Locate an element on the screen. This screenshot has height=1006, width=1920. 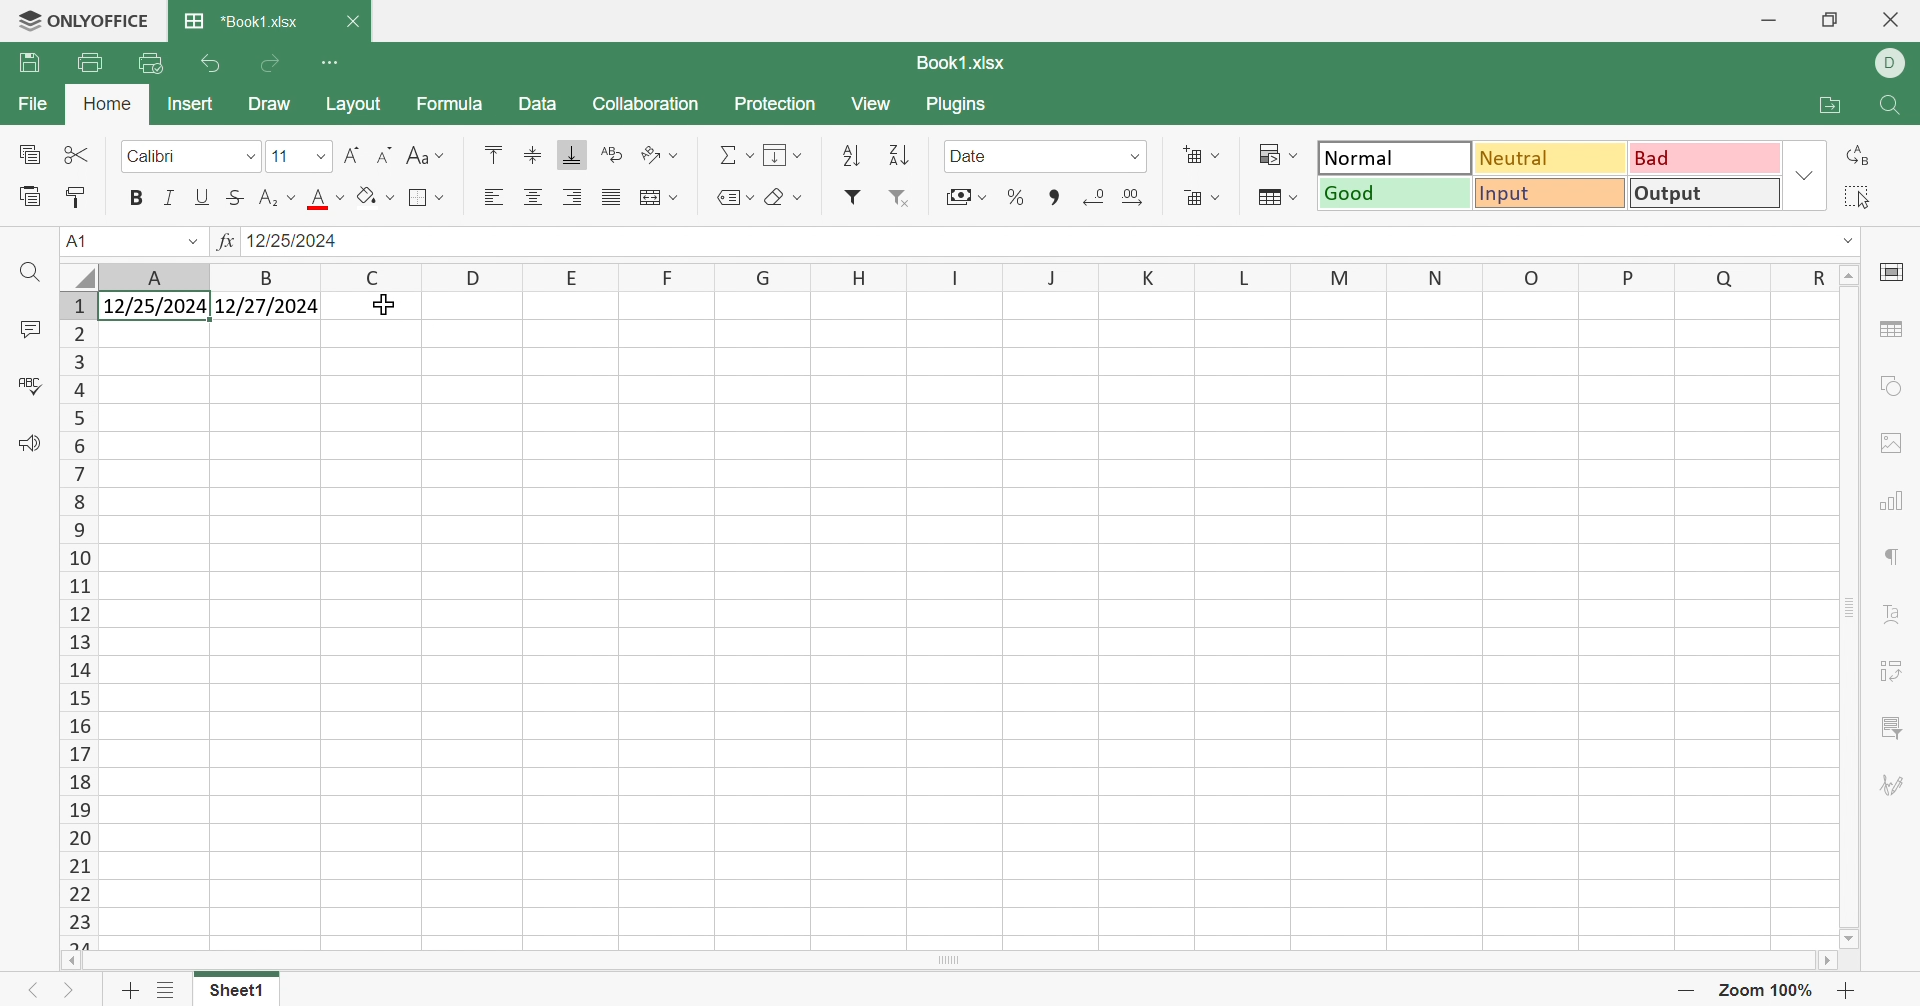
List of Sheet is located at coordinates (165, 991).